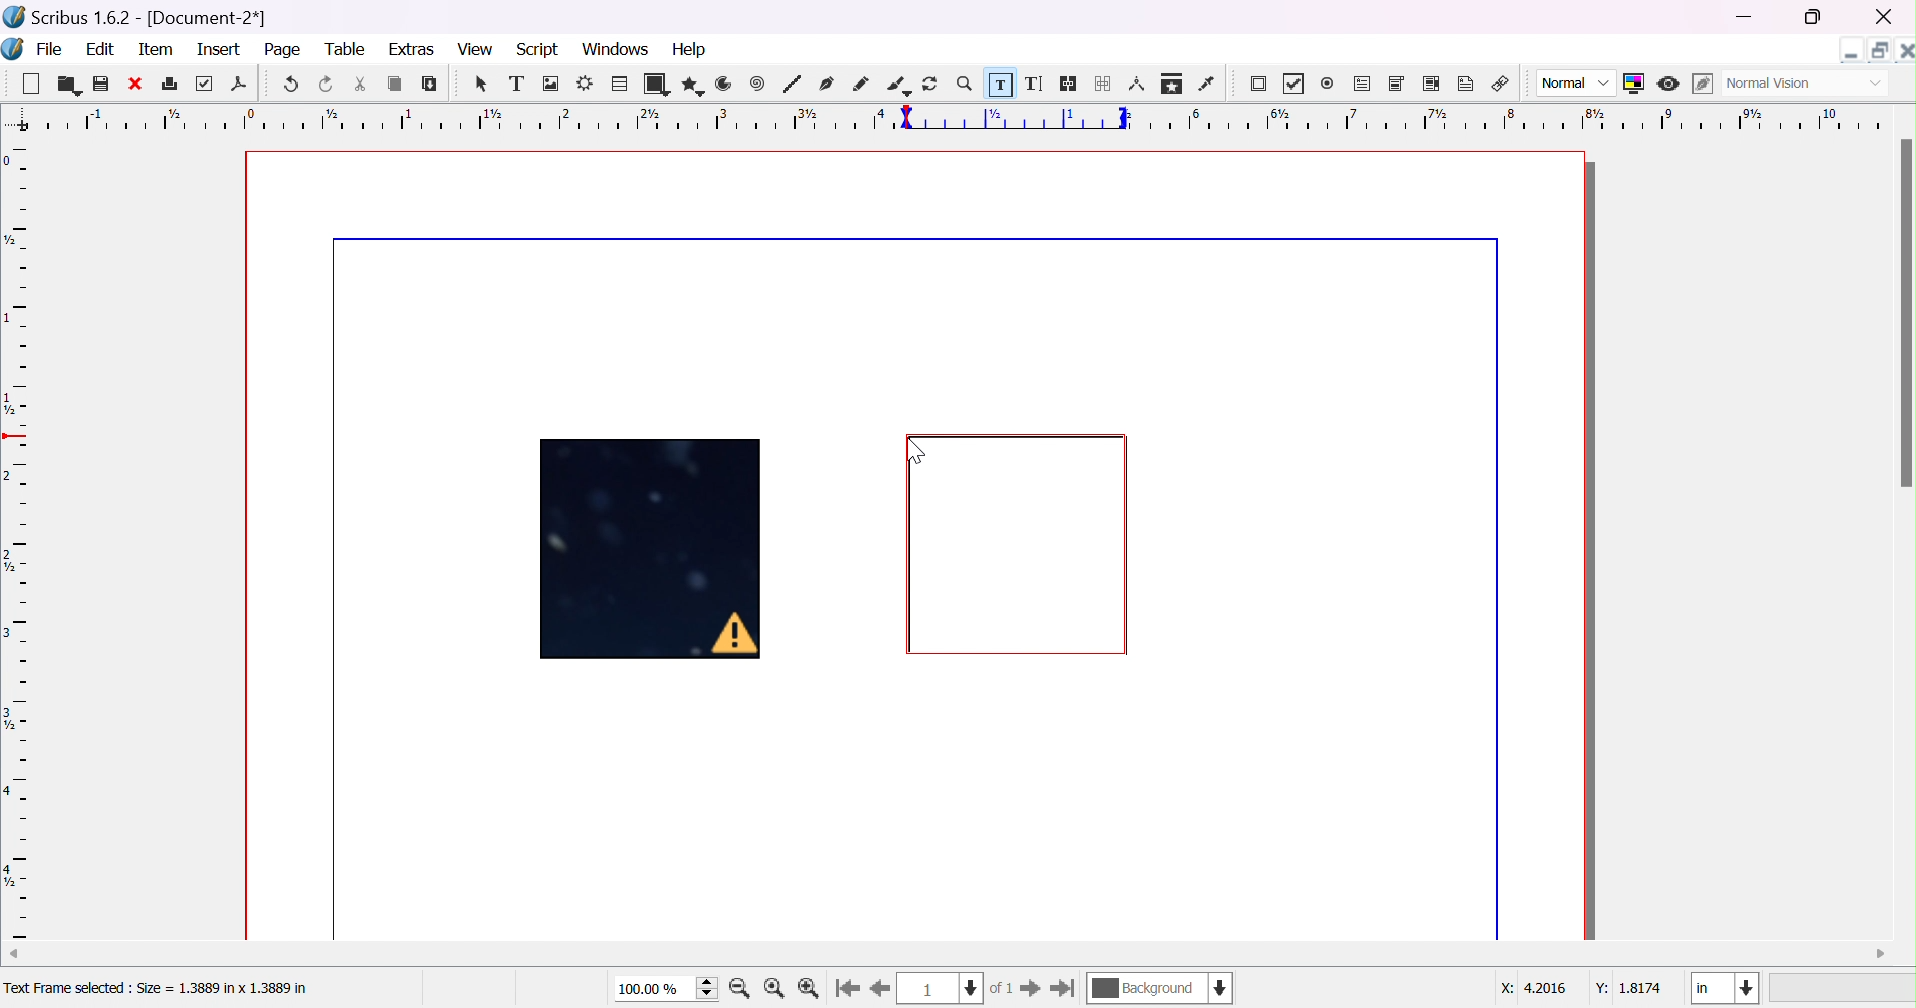 This screenshot has height=1008, width=1916. What do you see at coordinates (1398, 84) in the screenshot?
I see `PDF combo box` at bounding box center [1398, 84].